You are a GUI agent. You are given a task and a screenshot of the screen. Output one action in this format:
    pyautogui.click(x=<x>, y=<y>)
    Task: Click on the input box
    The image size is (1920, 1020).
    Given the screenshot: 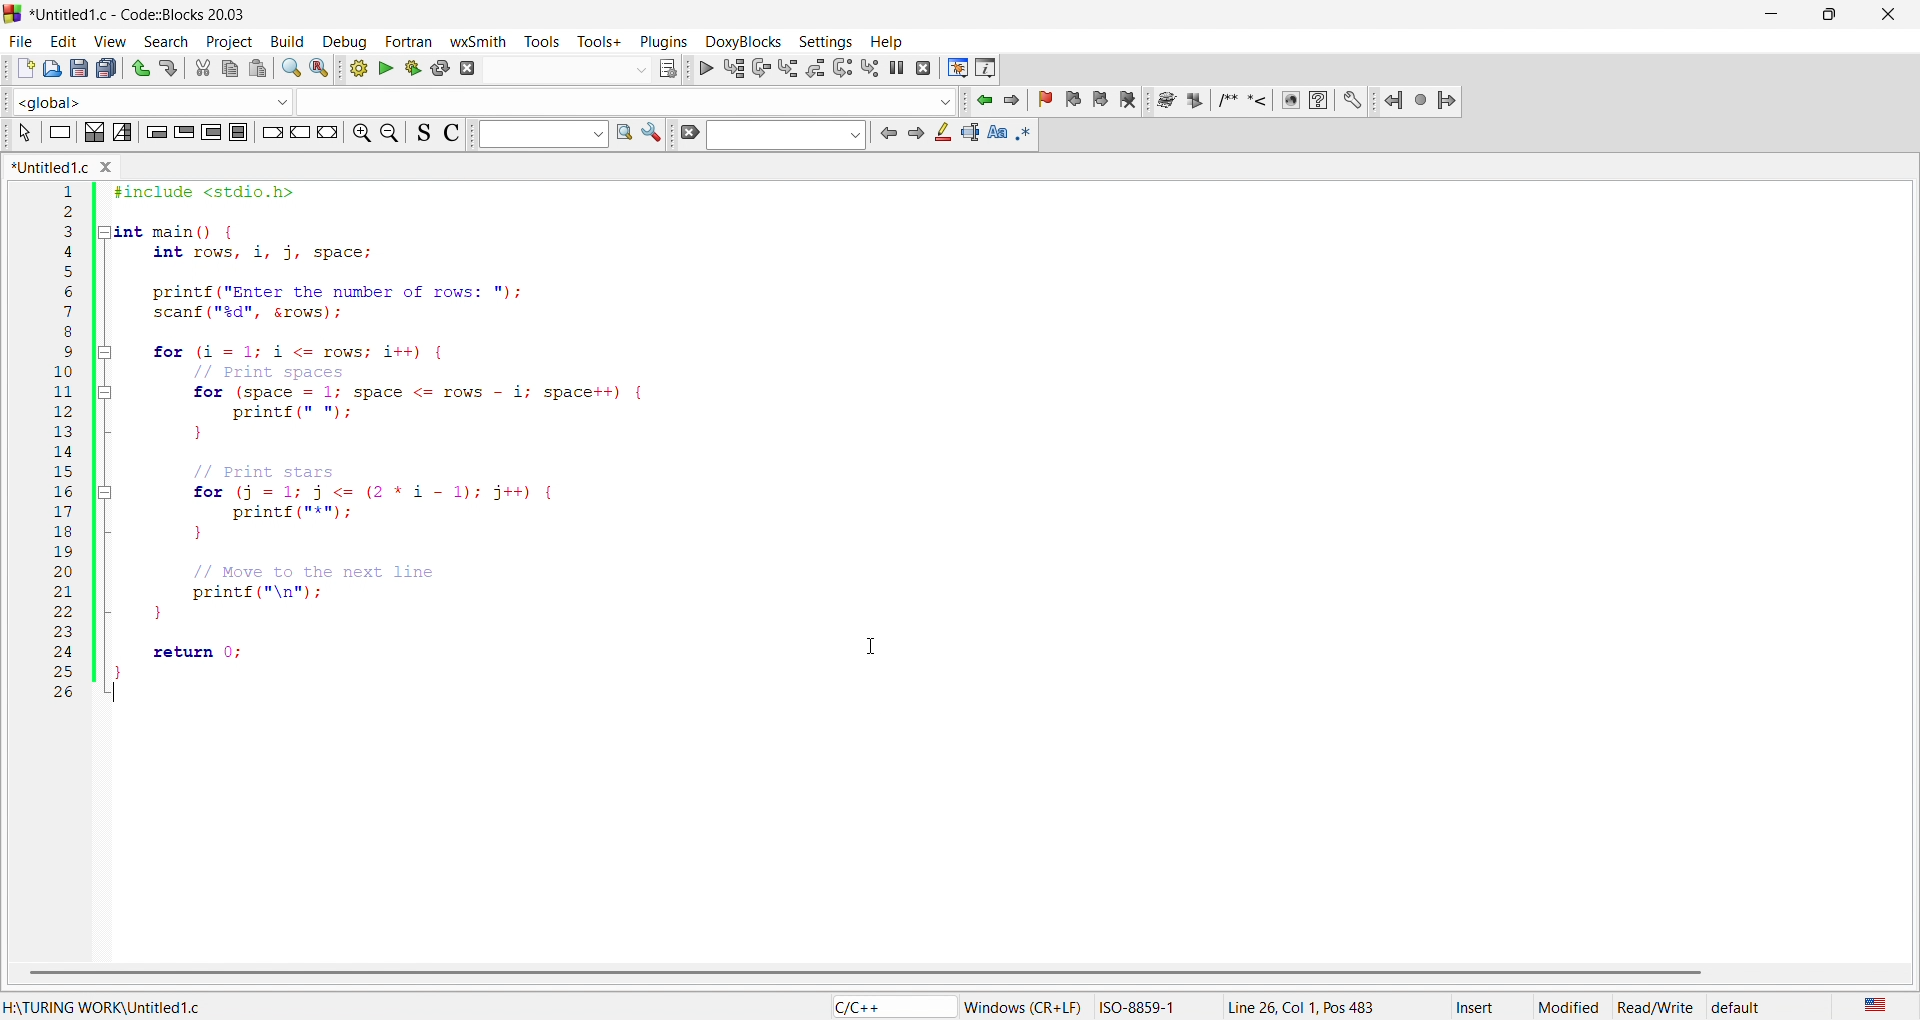 What is the action you would take?
    pyautogui.click(x=569, y=69)
    